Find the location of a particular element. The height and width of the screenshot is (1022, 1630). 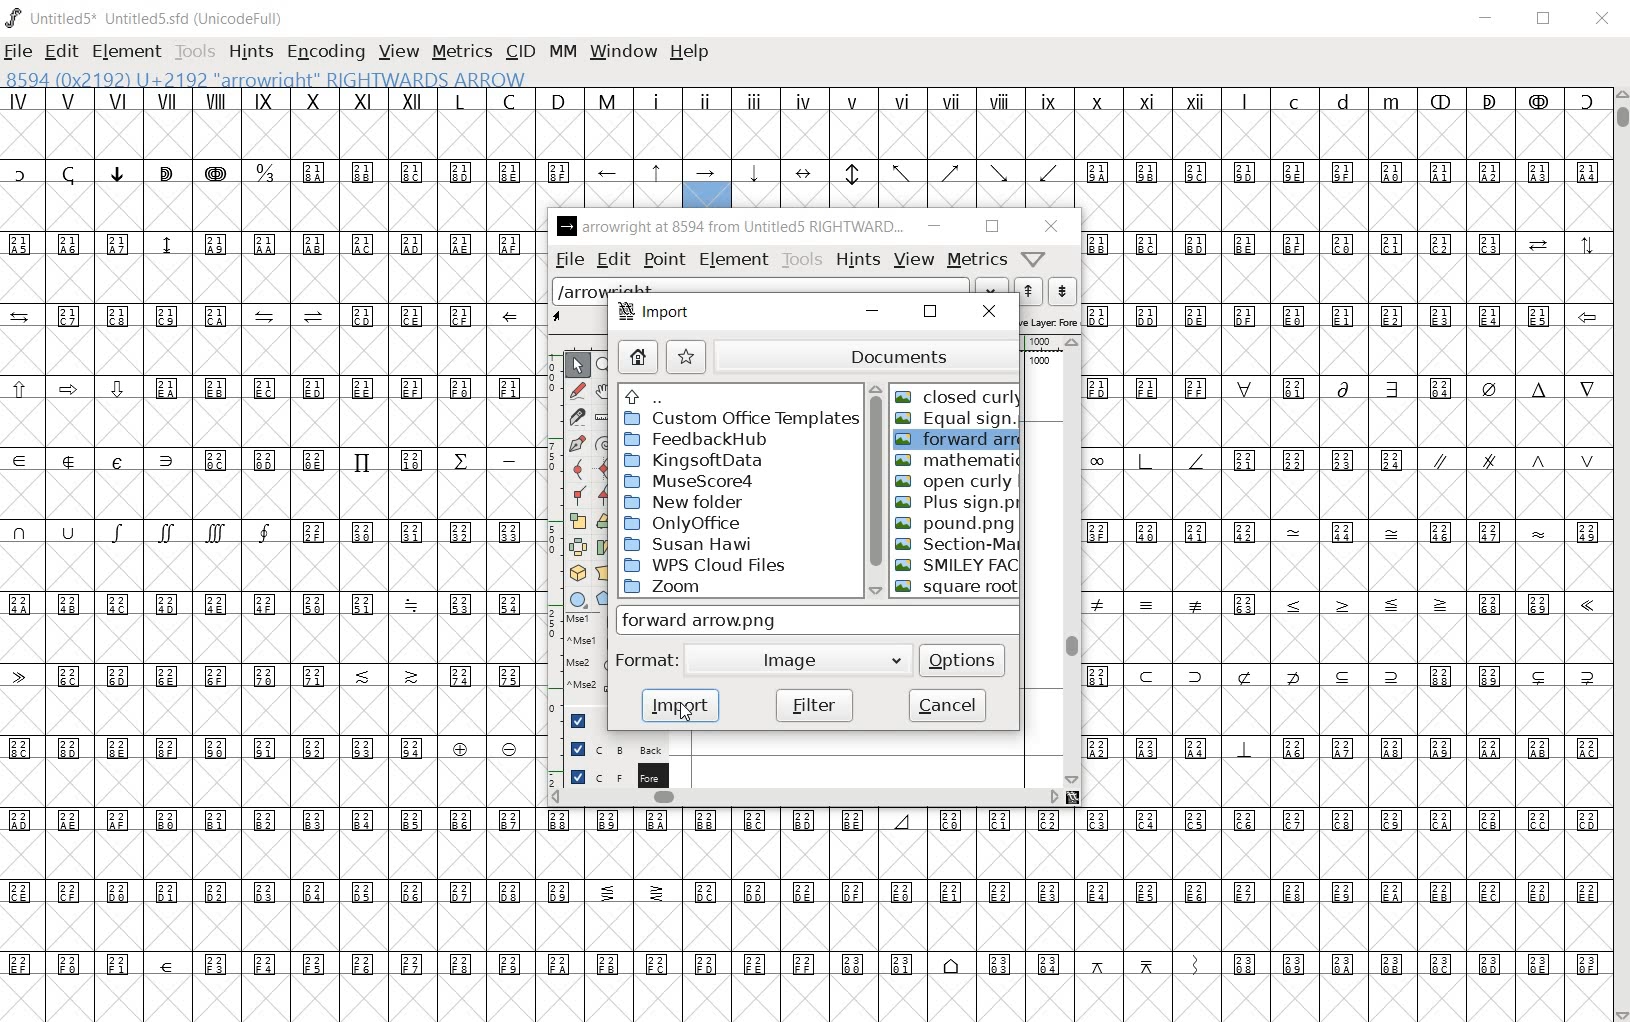

glyph characters is located at coordinates (1346, 553).